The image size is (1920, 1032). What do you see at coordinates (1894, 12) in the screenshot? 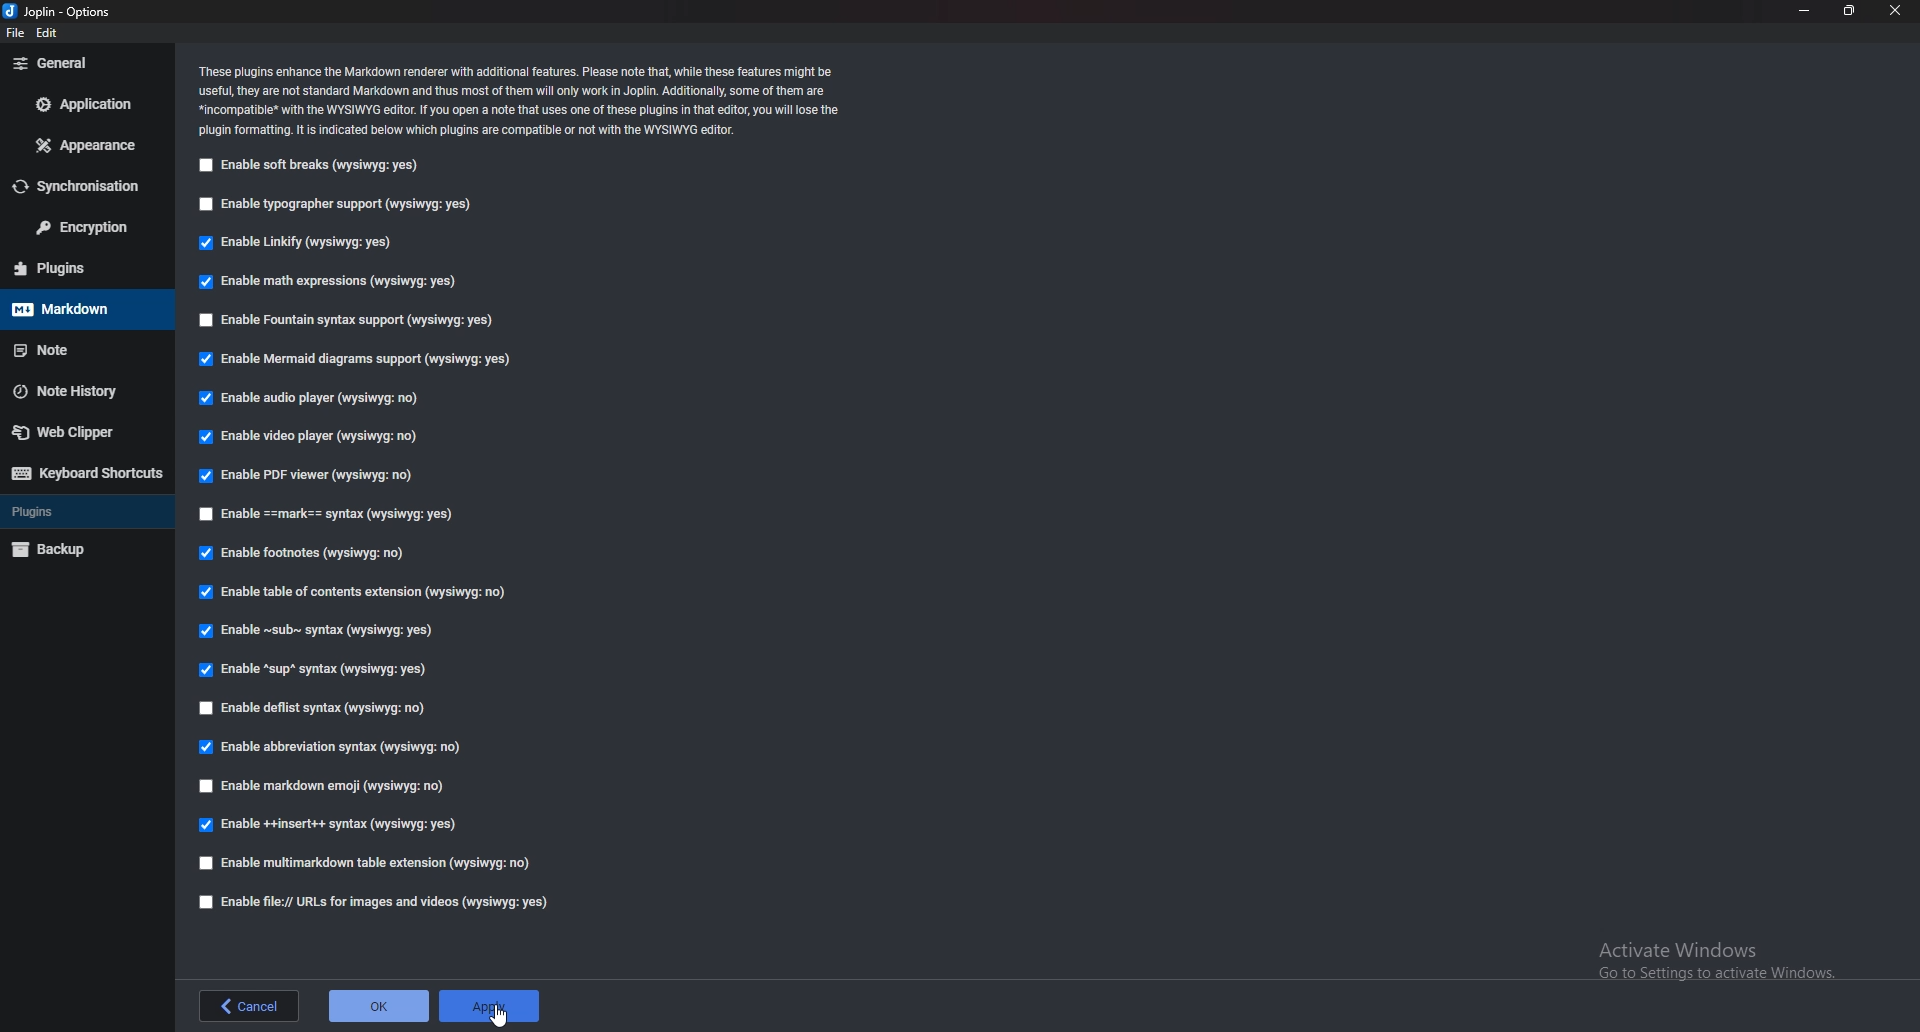
I see `close` at bounding box center [1894, 12].